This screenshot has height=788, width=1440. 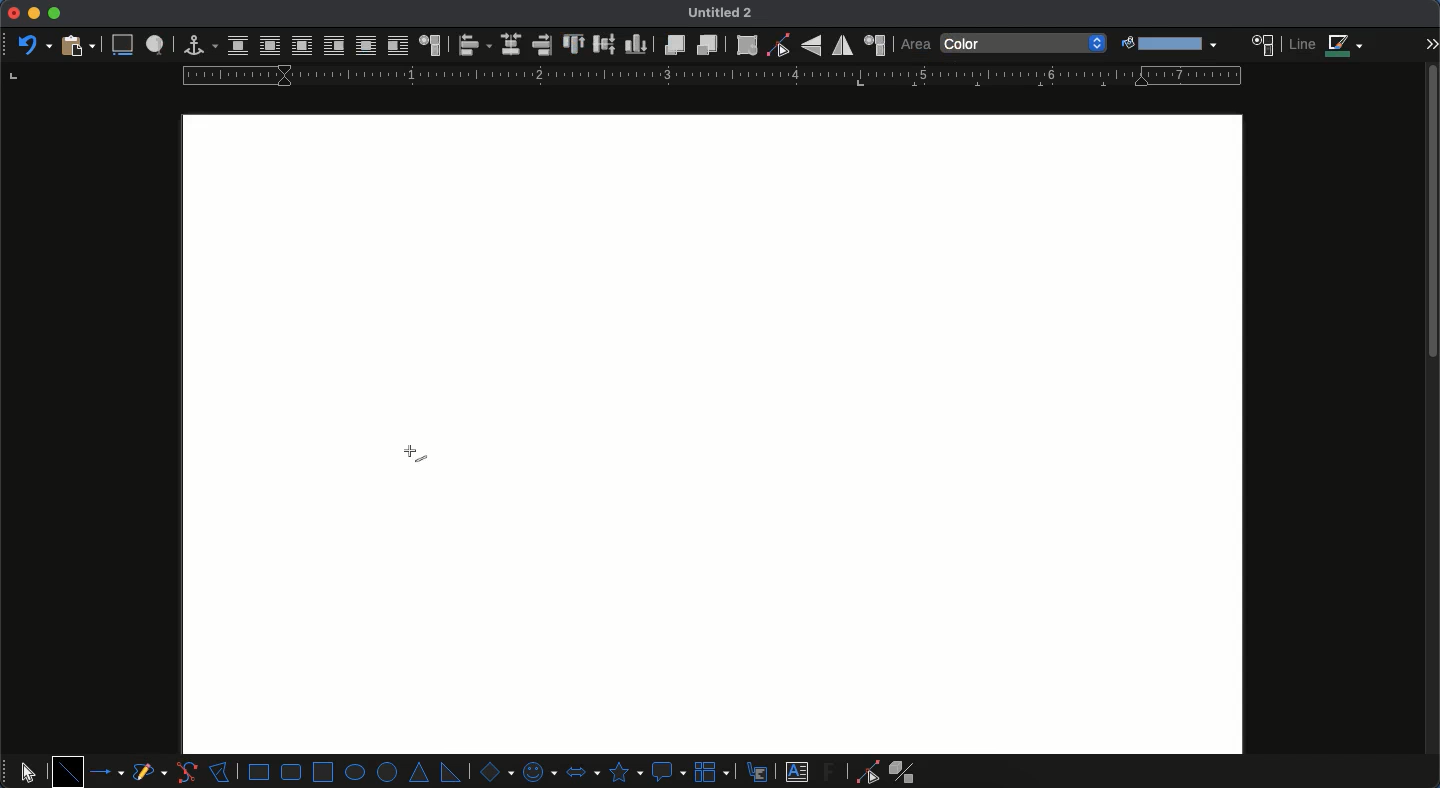 I want to click on lines and arrows, so click(x=109, y=772).